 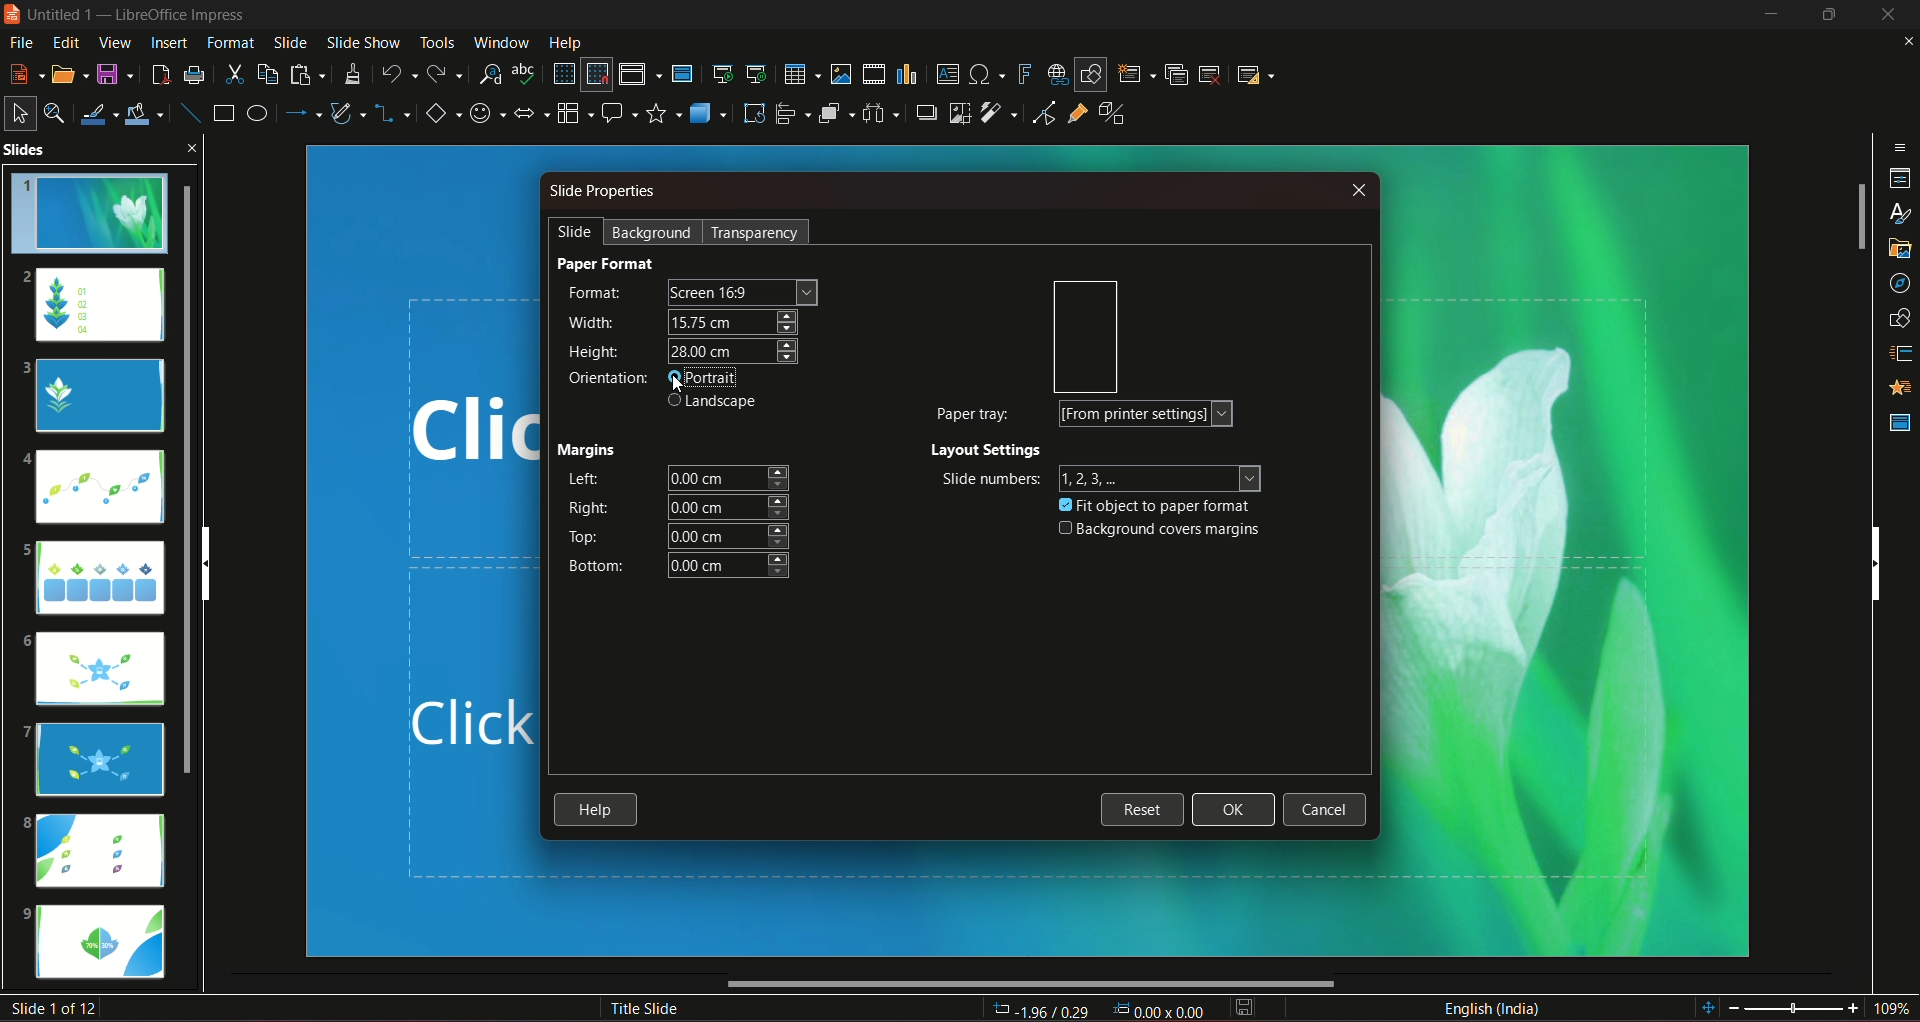 I want to click on properties, so click(x=1899, y=177).